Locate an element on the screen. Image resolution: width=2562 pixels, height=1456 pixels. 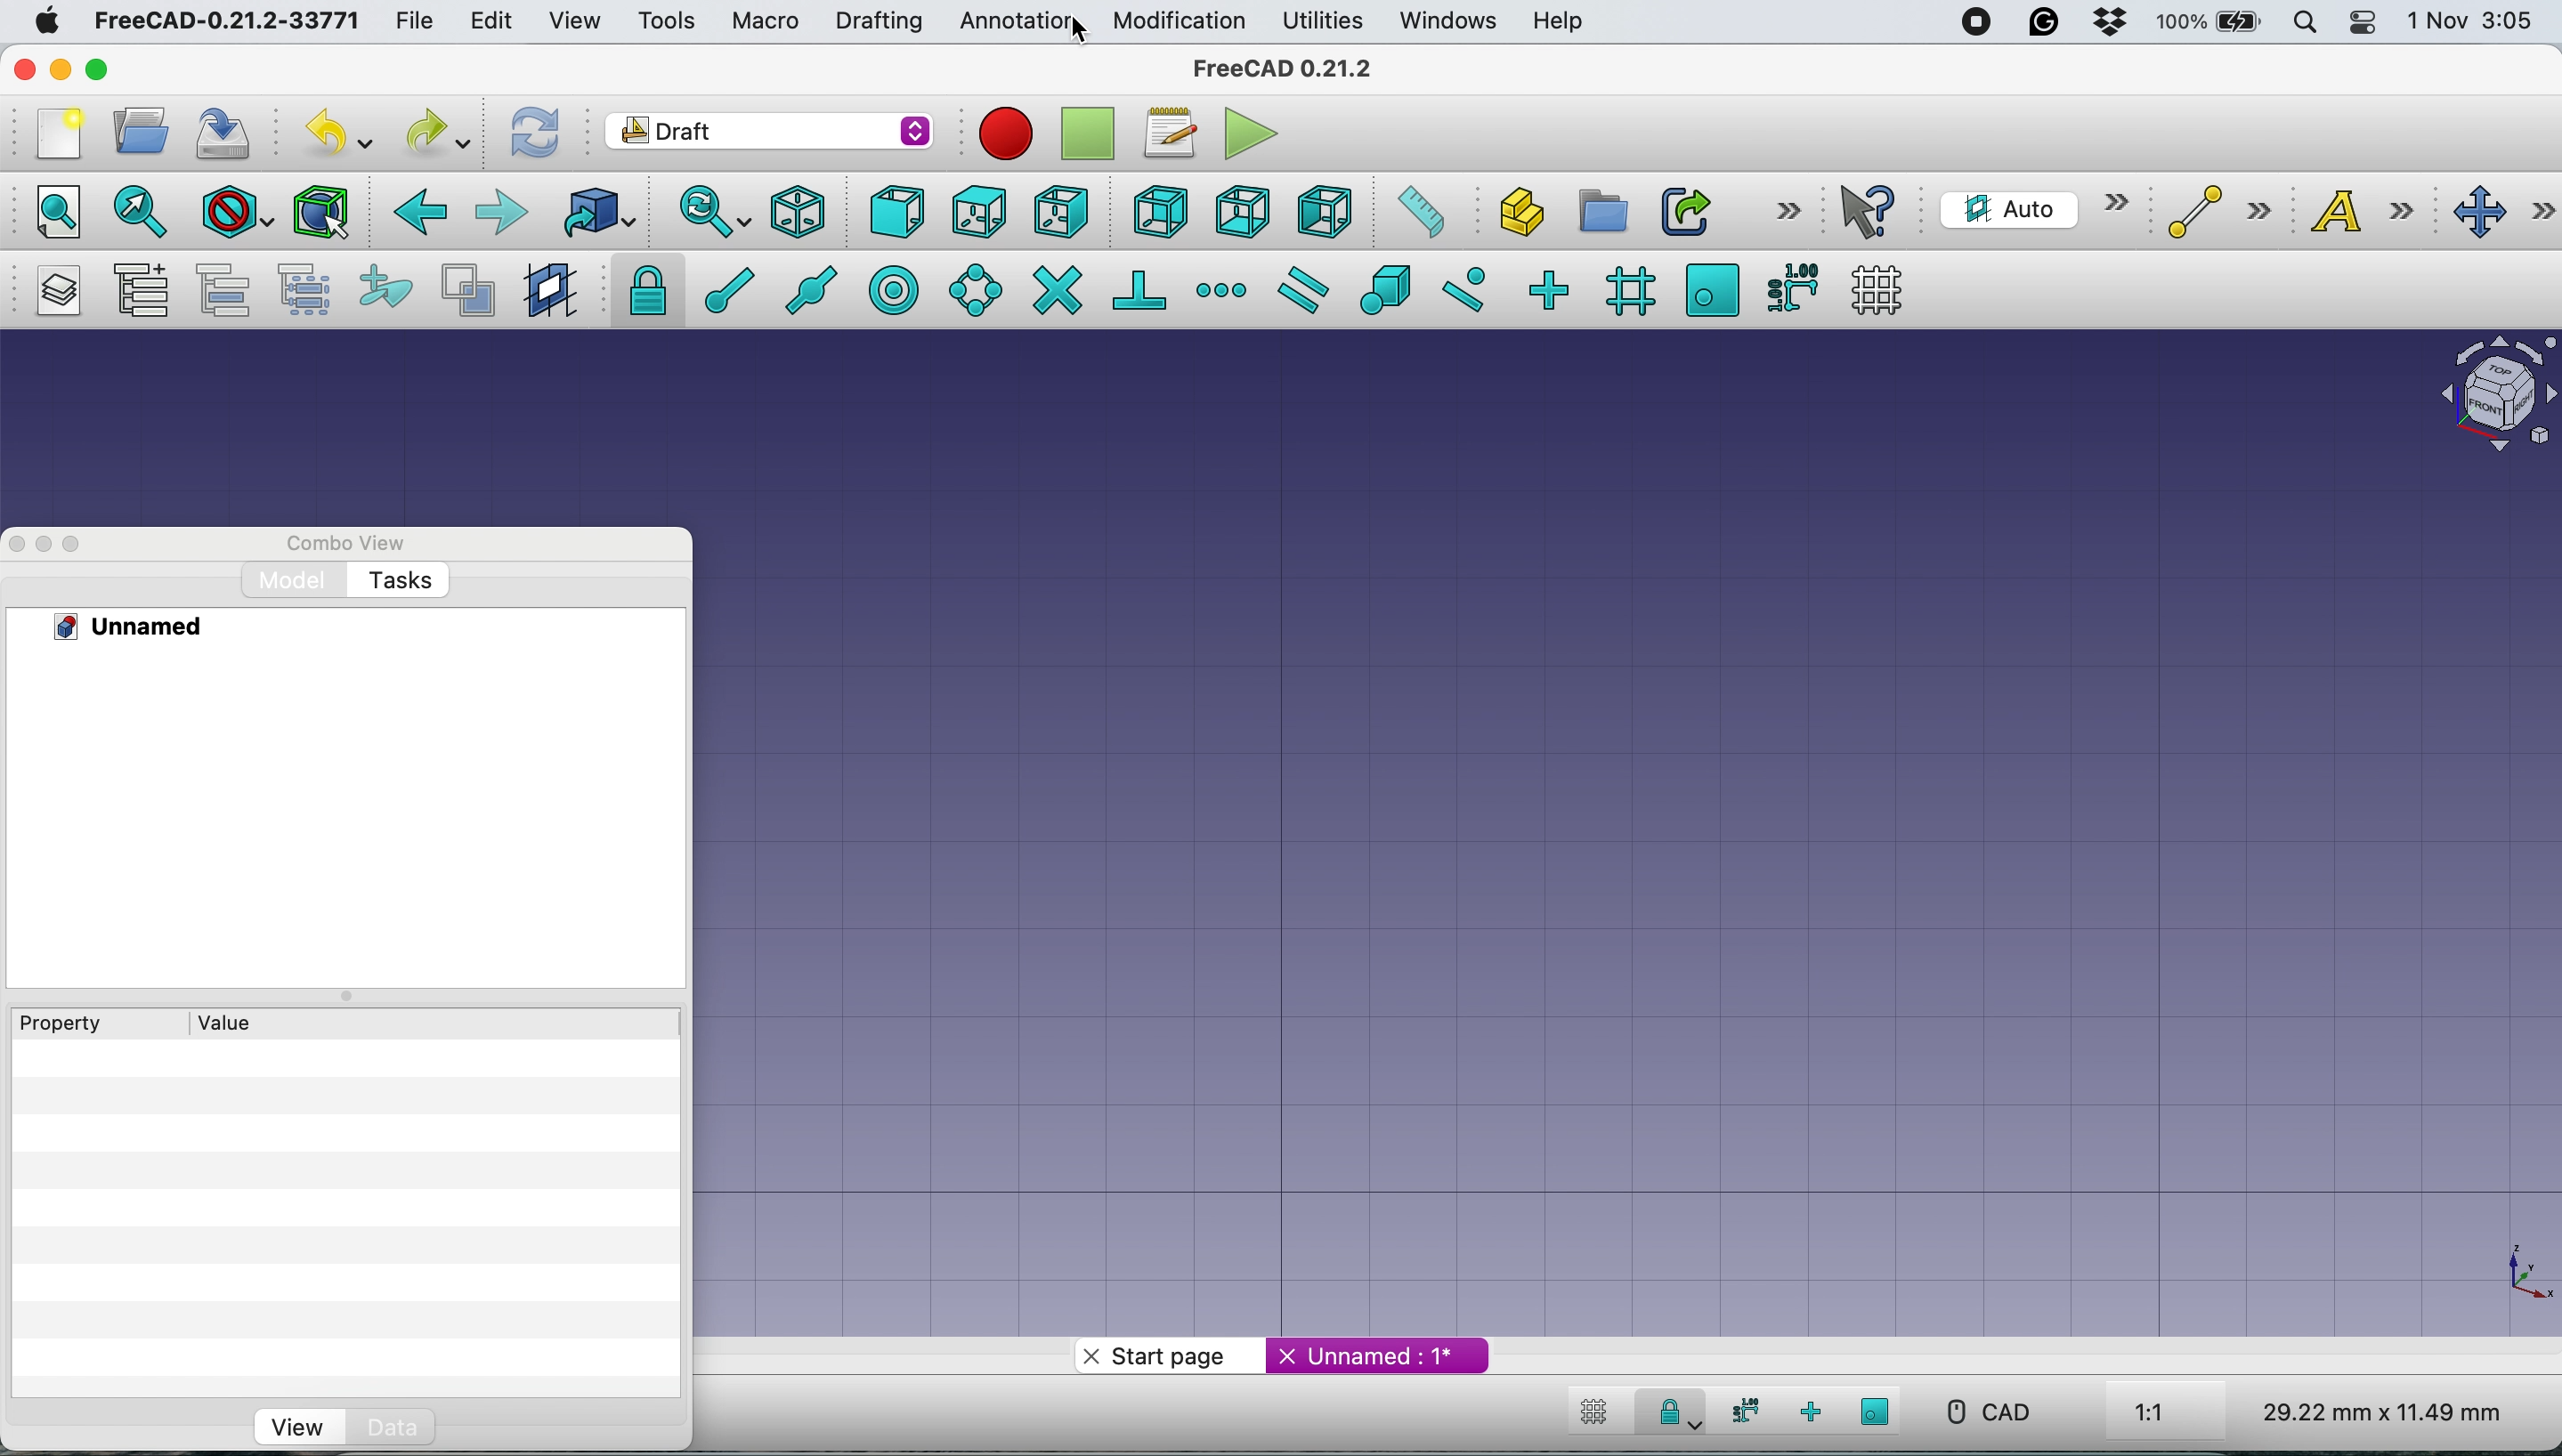
cursor is located at coordinates (1091, 31).